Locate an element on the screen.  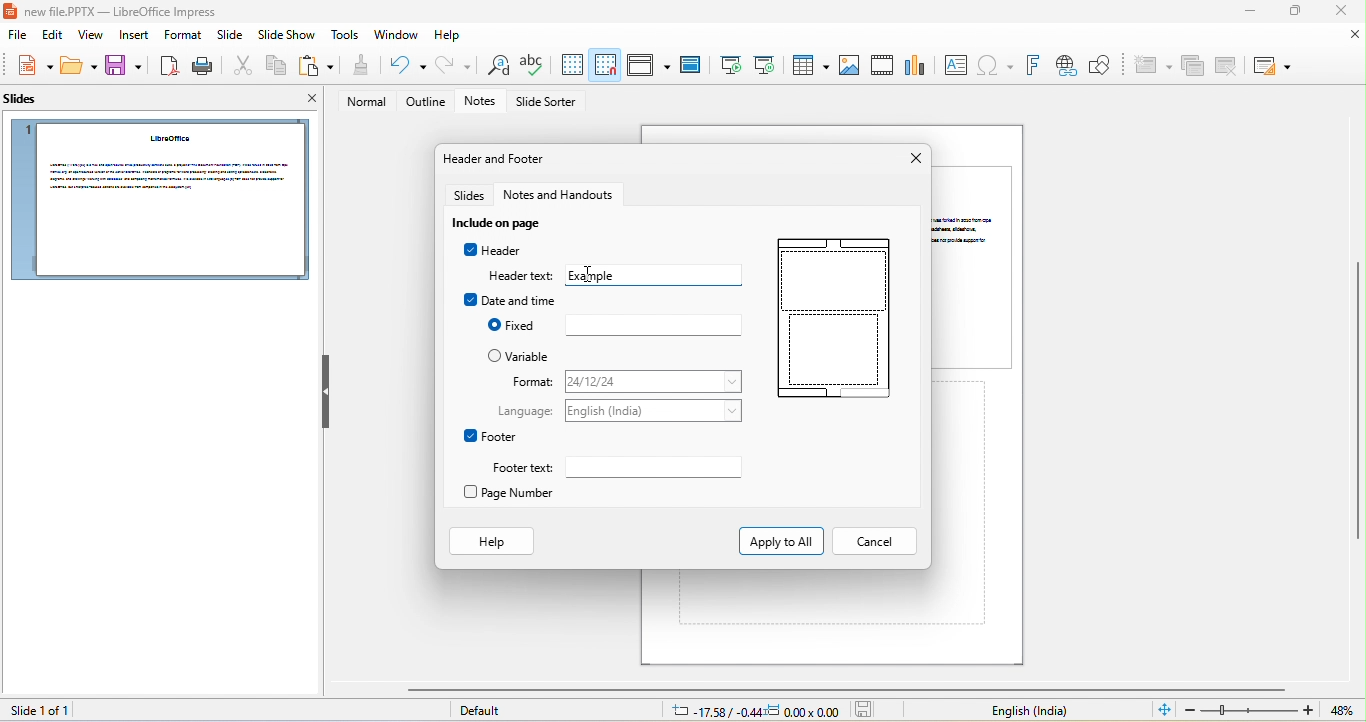
date and time is located at coordinates (510, 300).